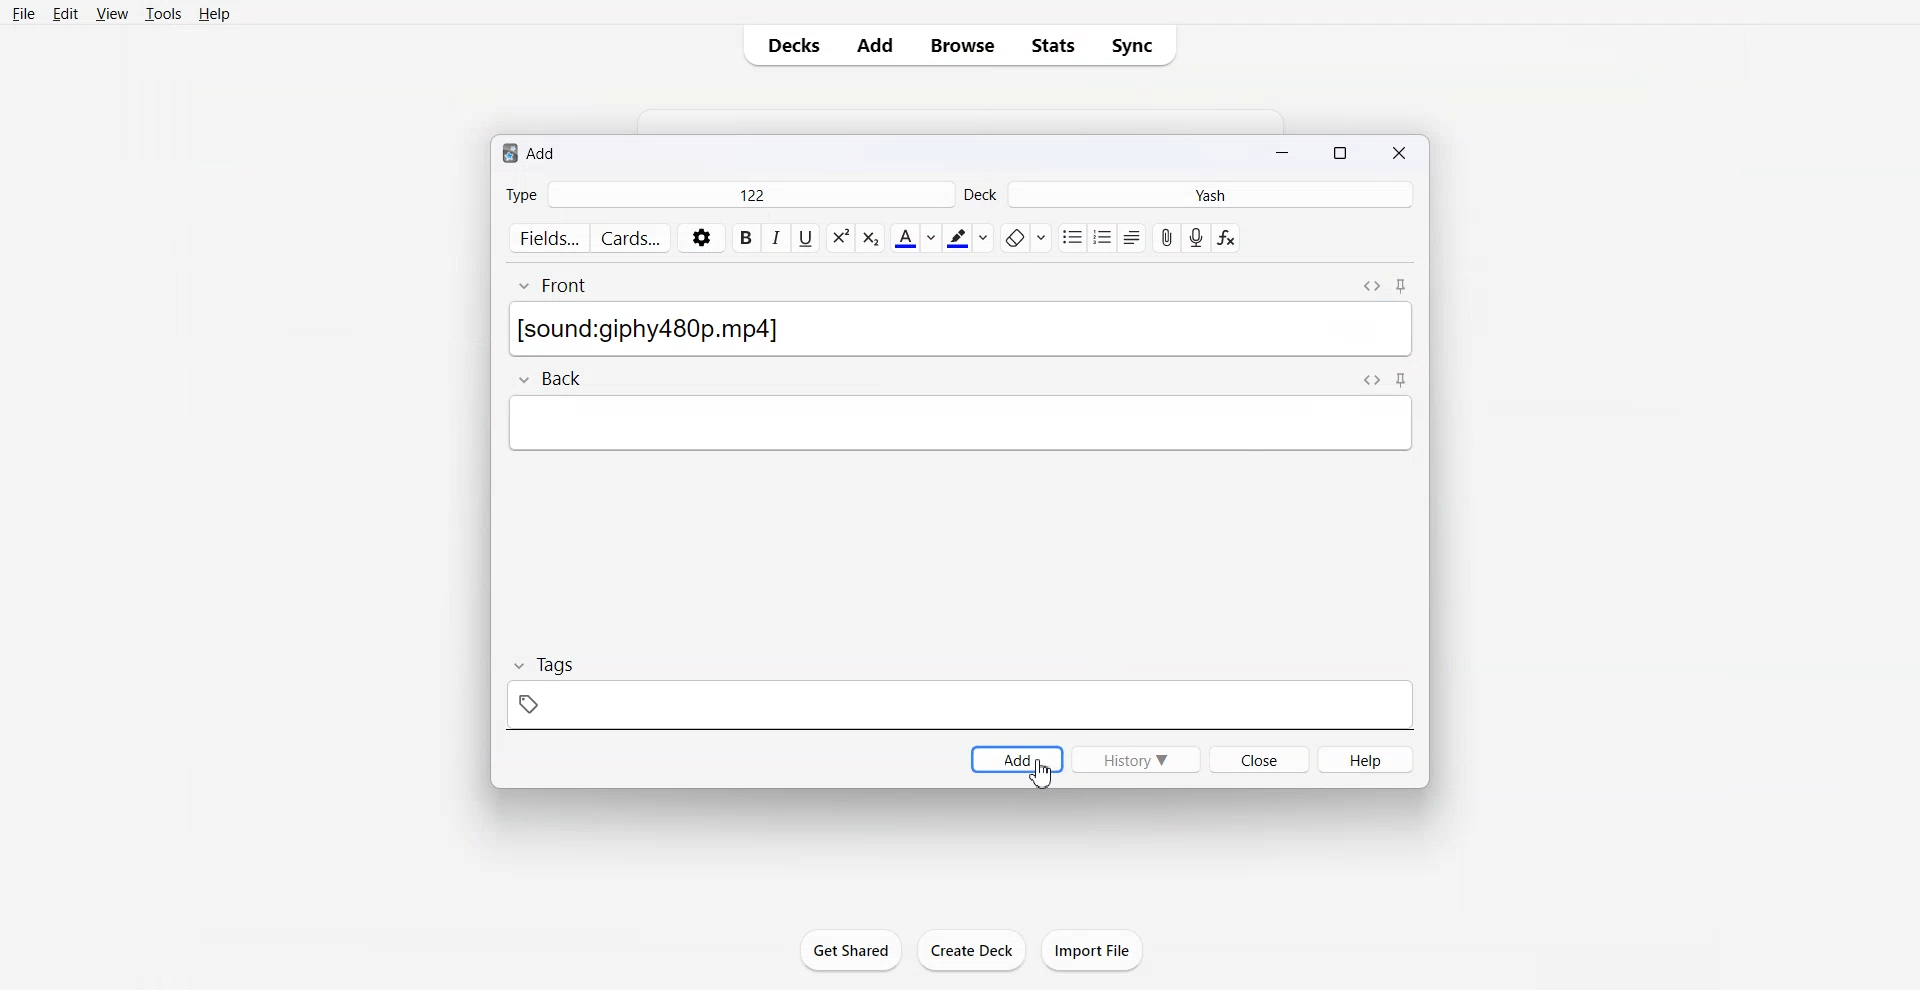 This screenshot has width=1920, height=990. What do you see at coordinates (982, 195) in the screenshot?
I see `Deck` at bounding box center [982, 195].